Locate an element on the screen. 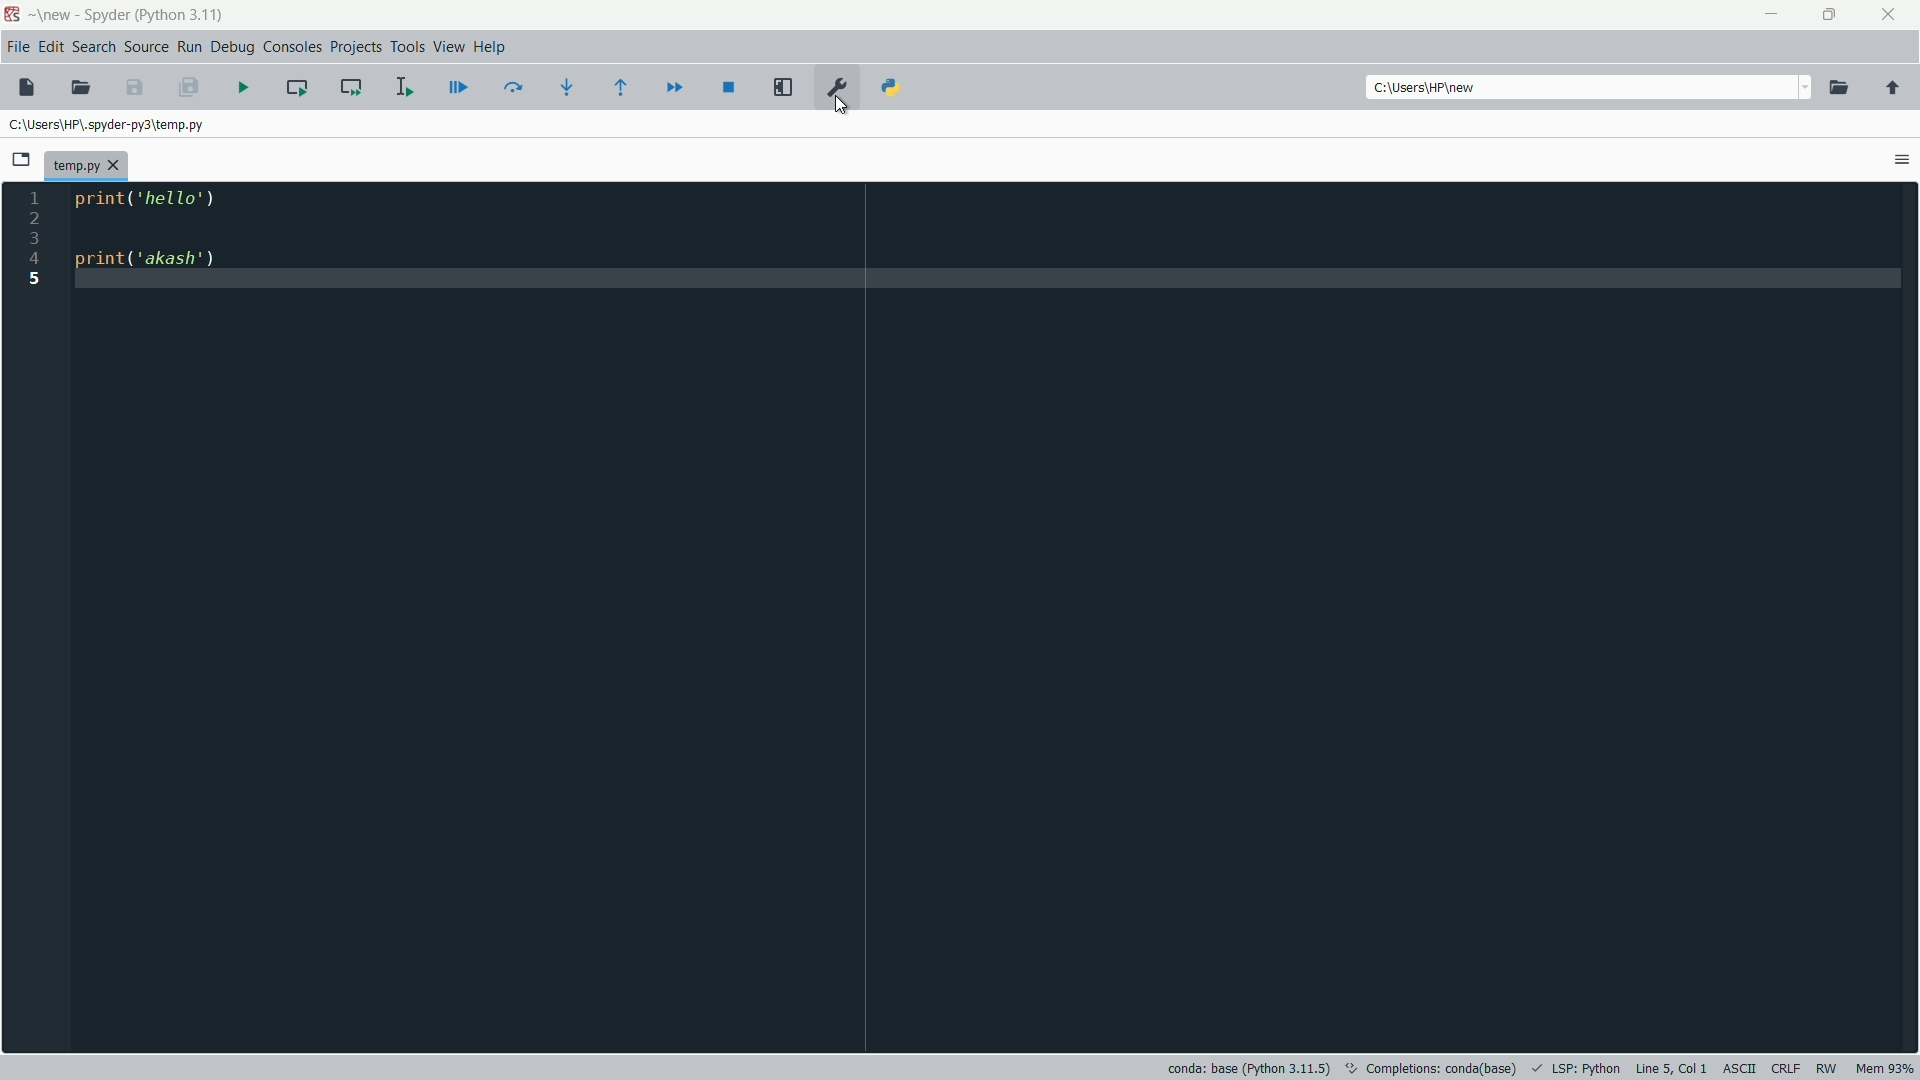  preferences is located at coordinates (837, 88).